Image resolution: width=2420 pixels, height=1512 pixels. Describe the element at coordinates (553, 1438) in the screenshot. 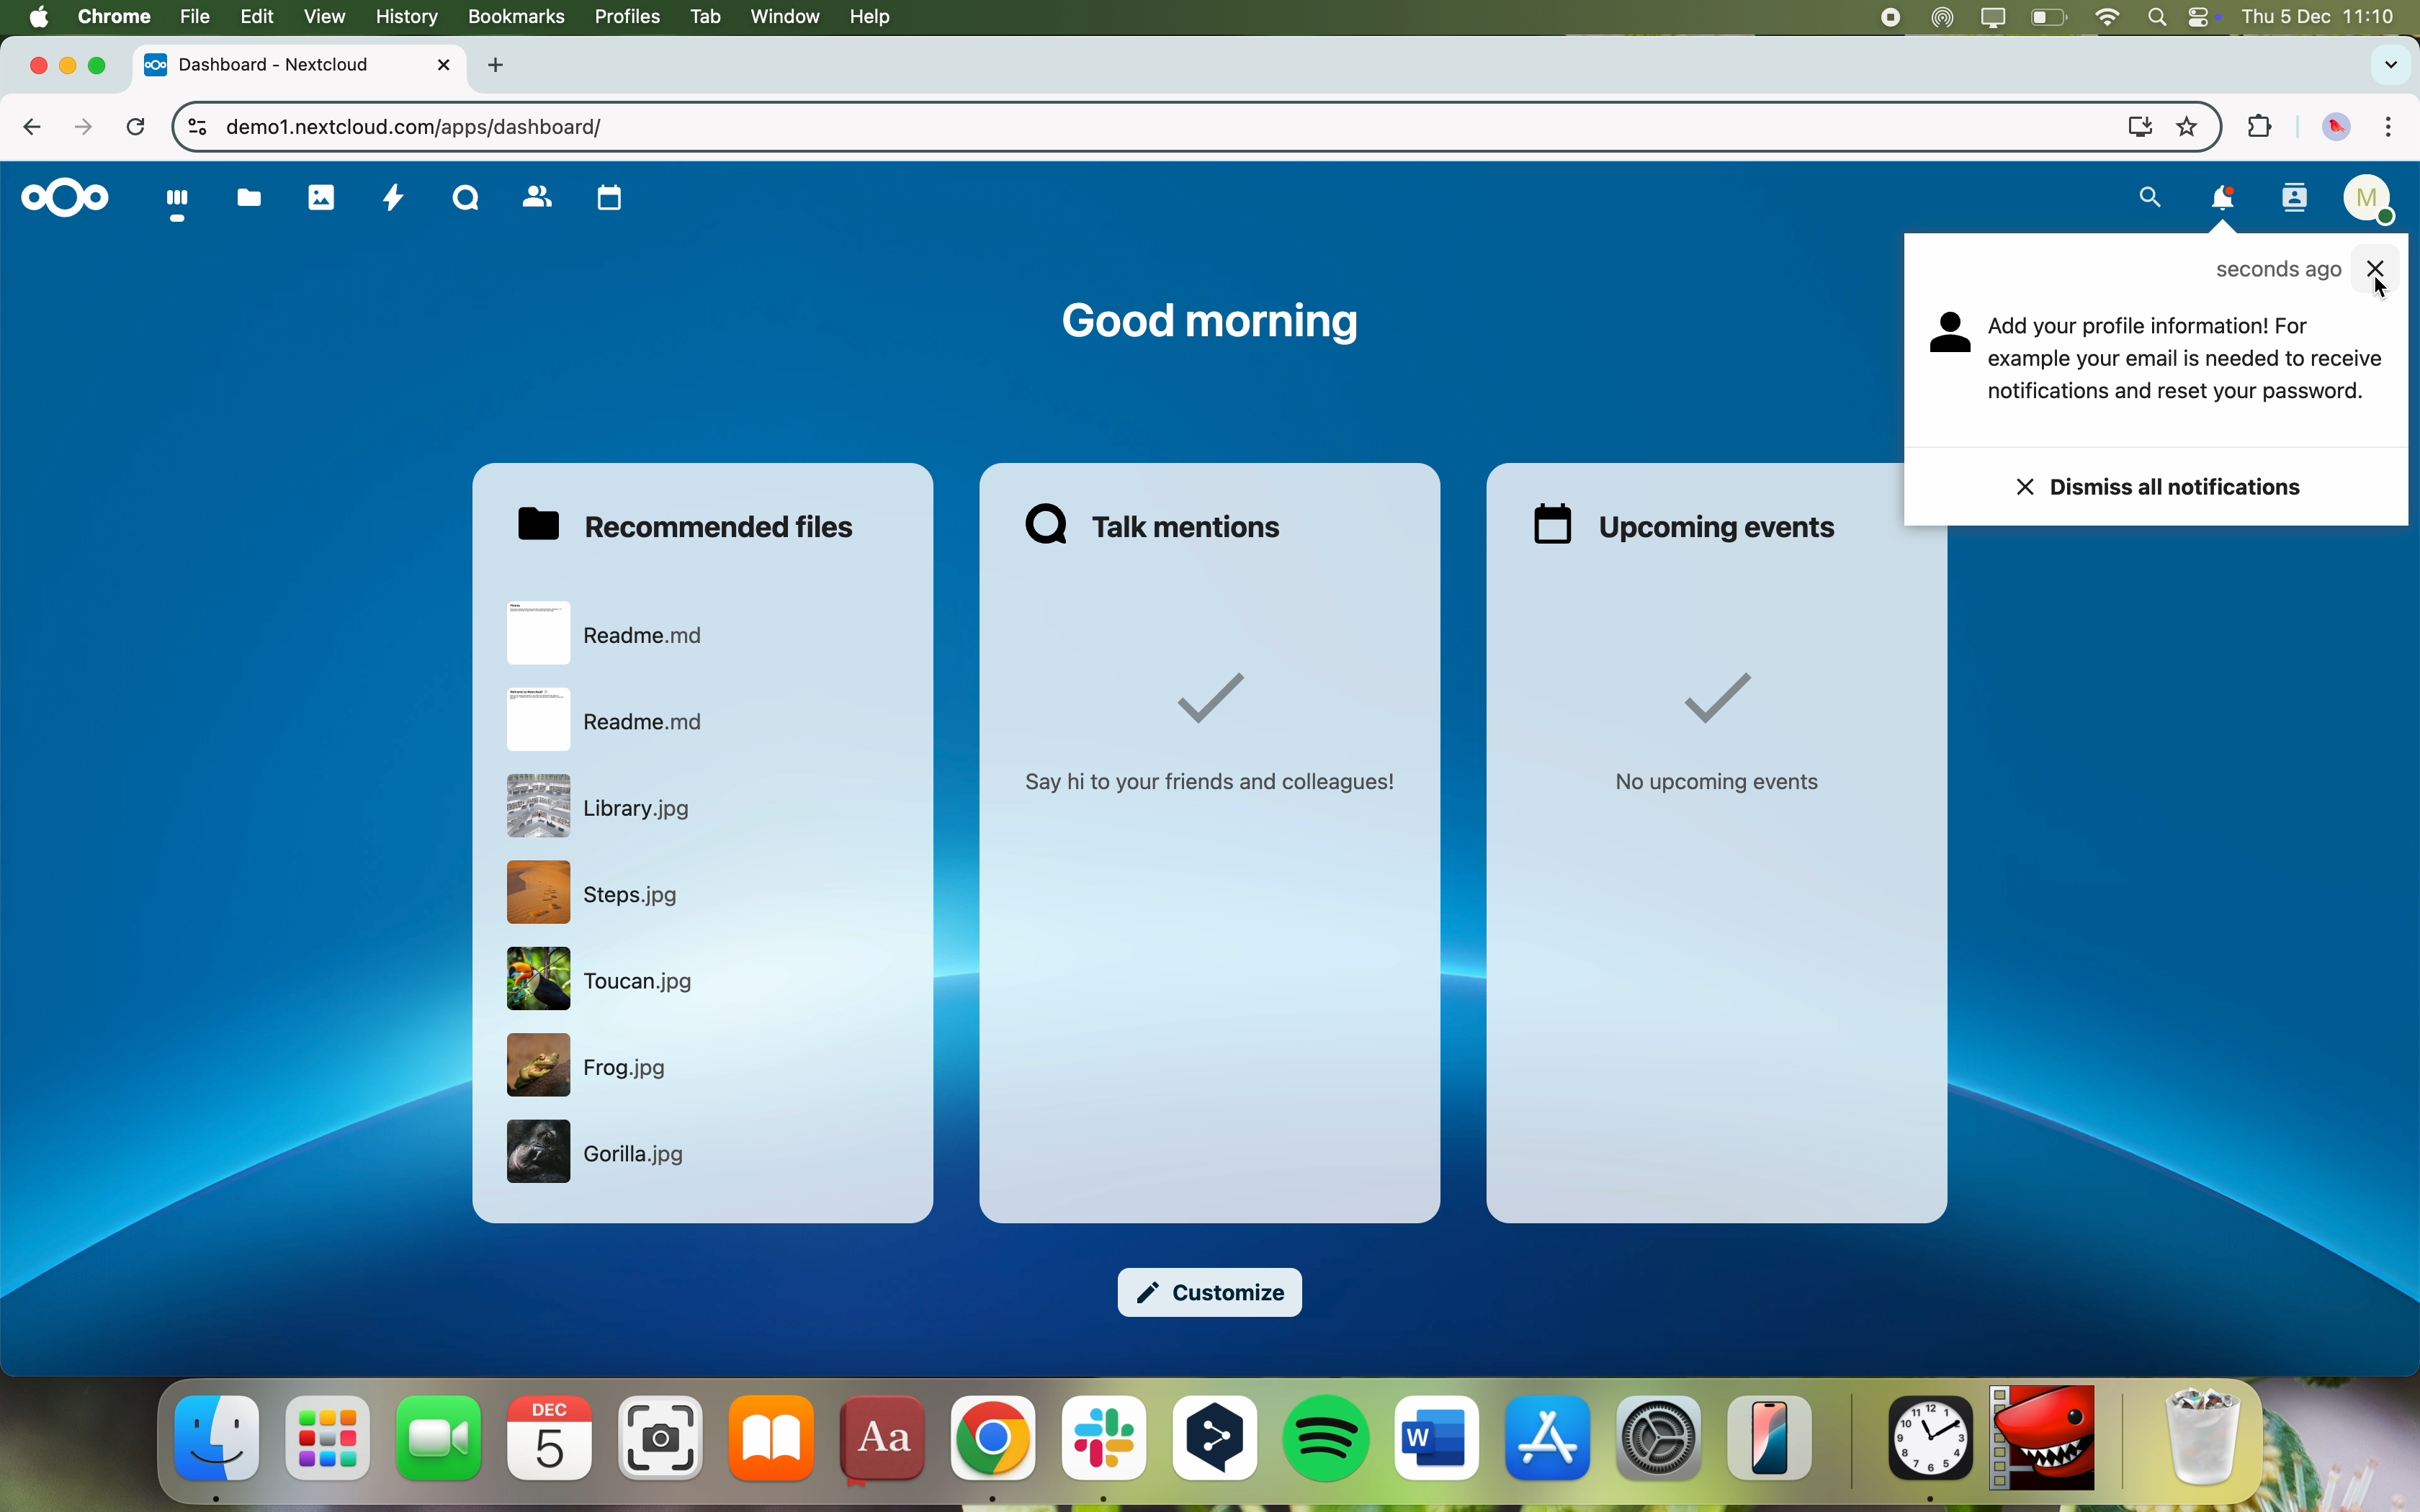

I see `calendar` at that location.